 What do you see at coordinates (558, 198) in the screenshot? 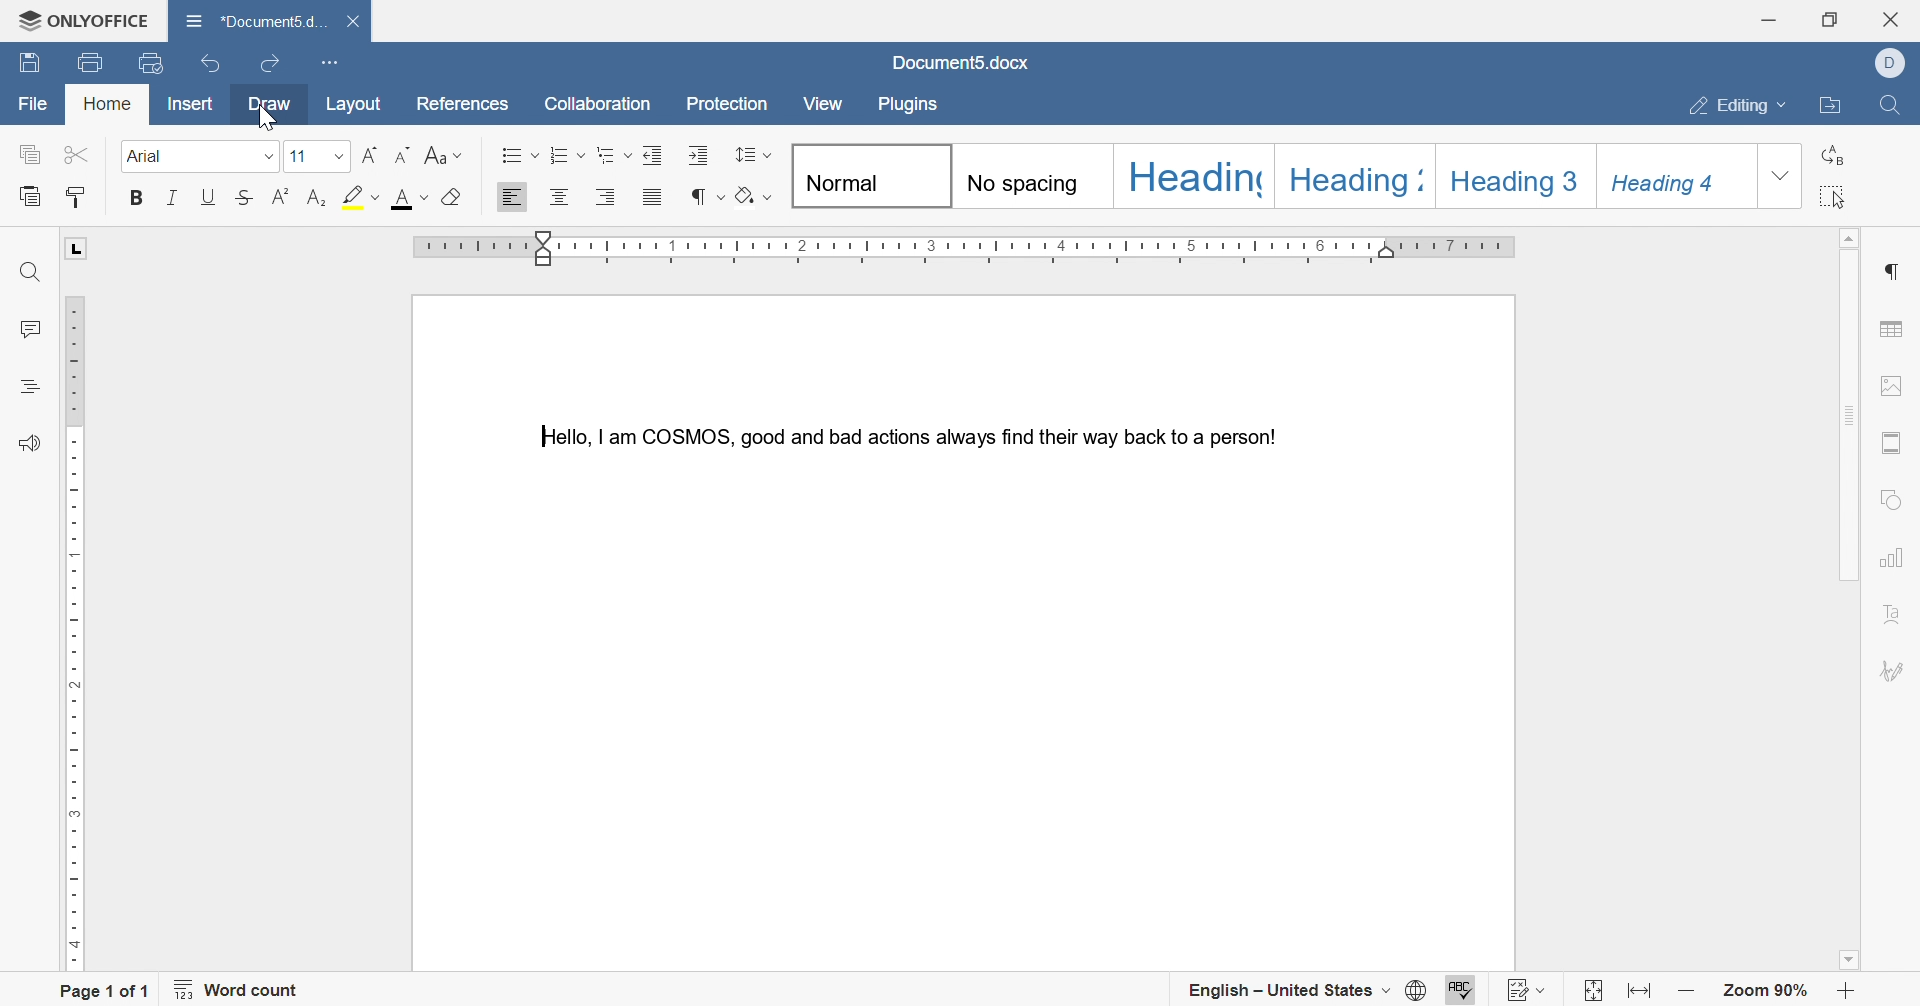
I see `align center` at bounding box center [558, 198].